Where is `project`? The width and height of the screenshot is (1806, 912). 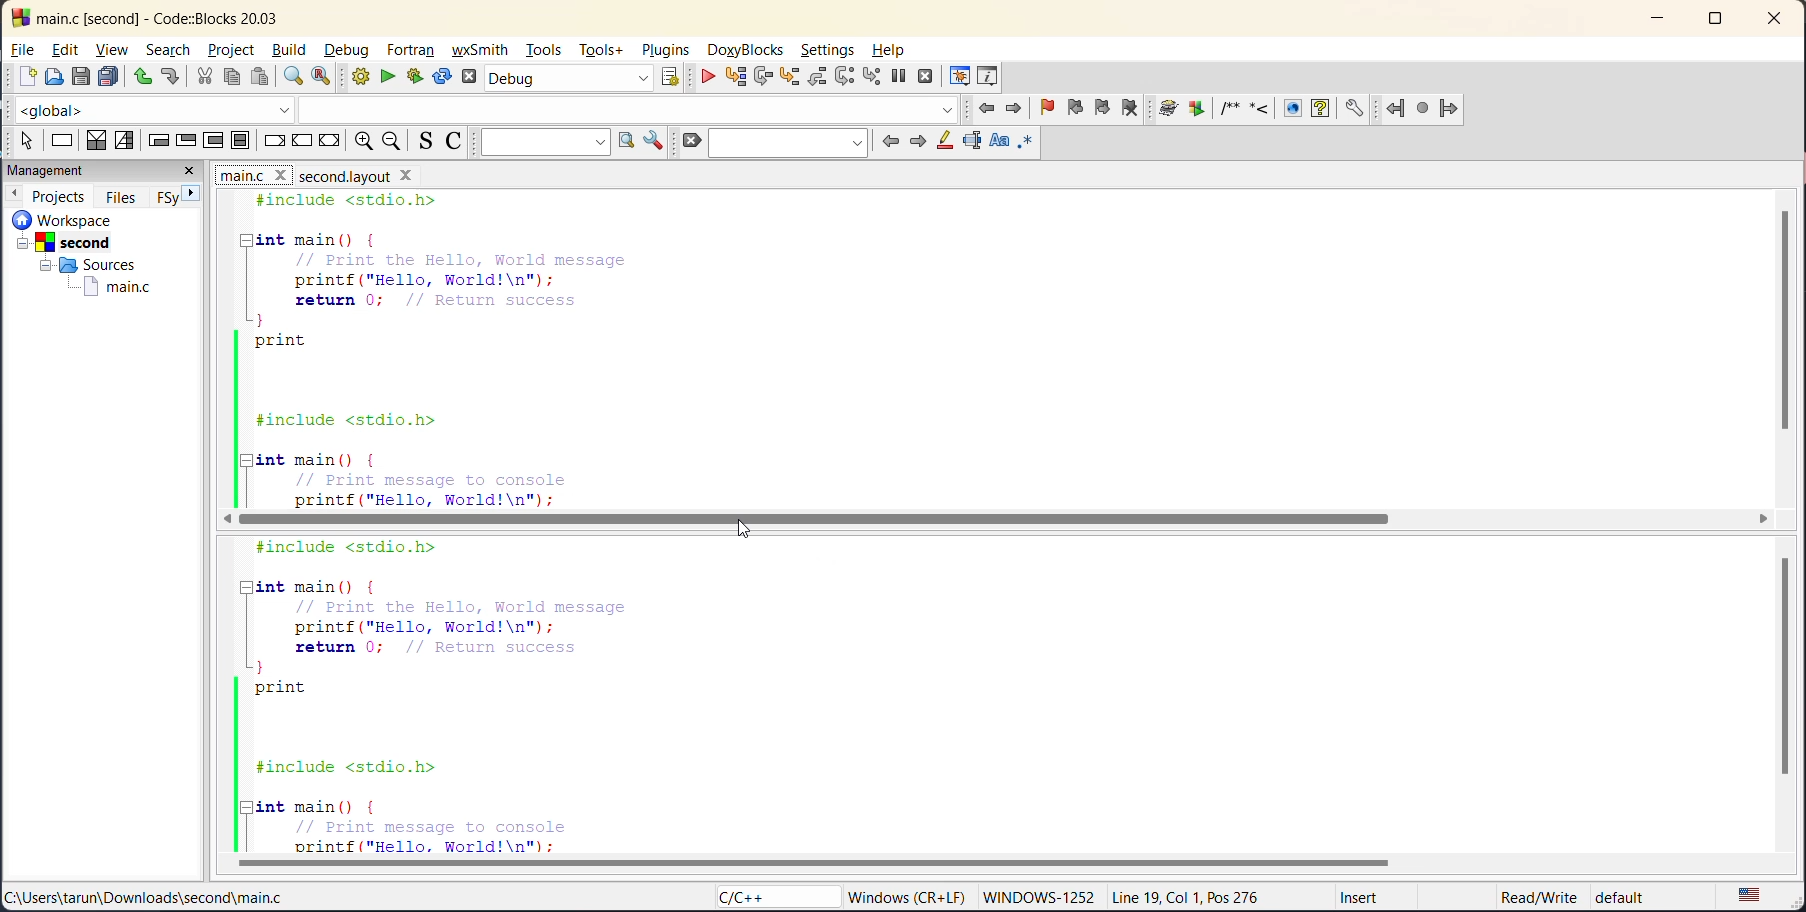 project is located at coordinates (236, 52).